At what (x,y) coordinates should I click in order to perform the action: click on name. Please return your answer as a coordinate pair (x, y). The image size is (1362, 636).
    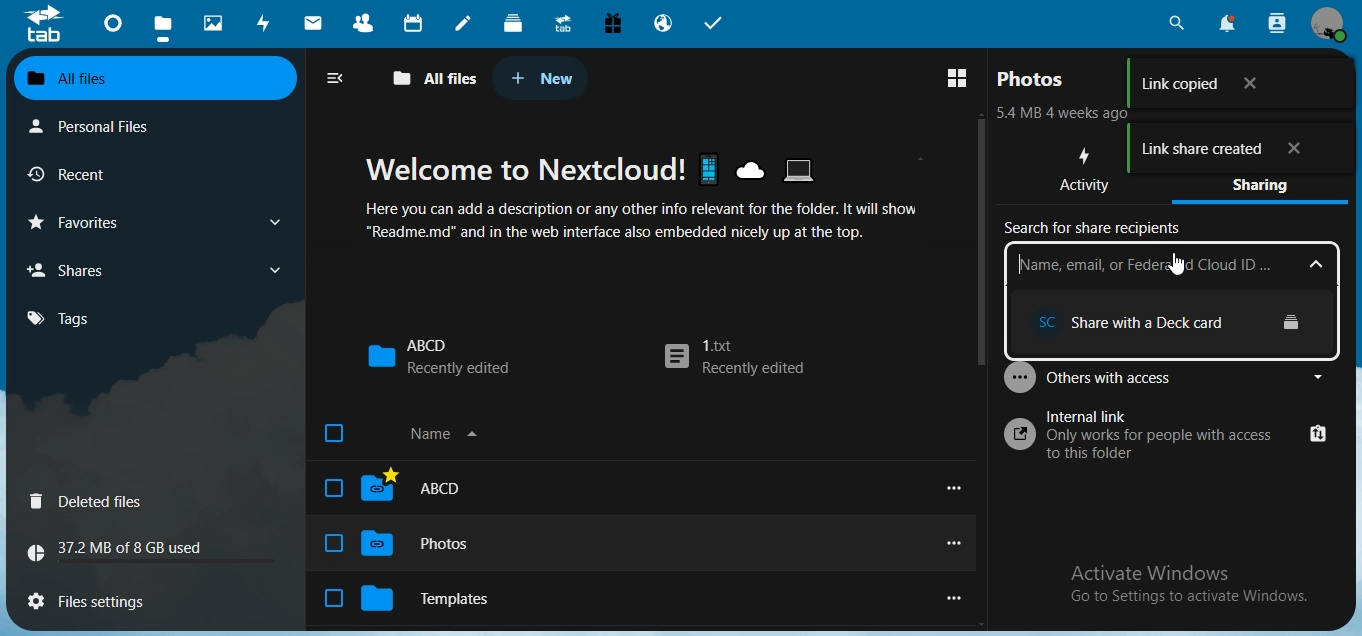
    Looking at the image, I should click on (446, 432).